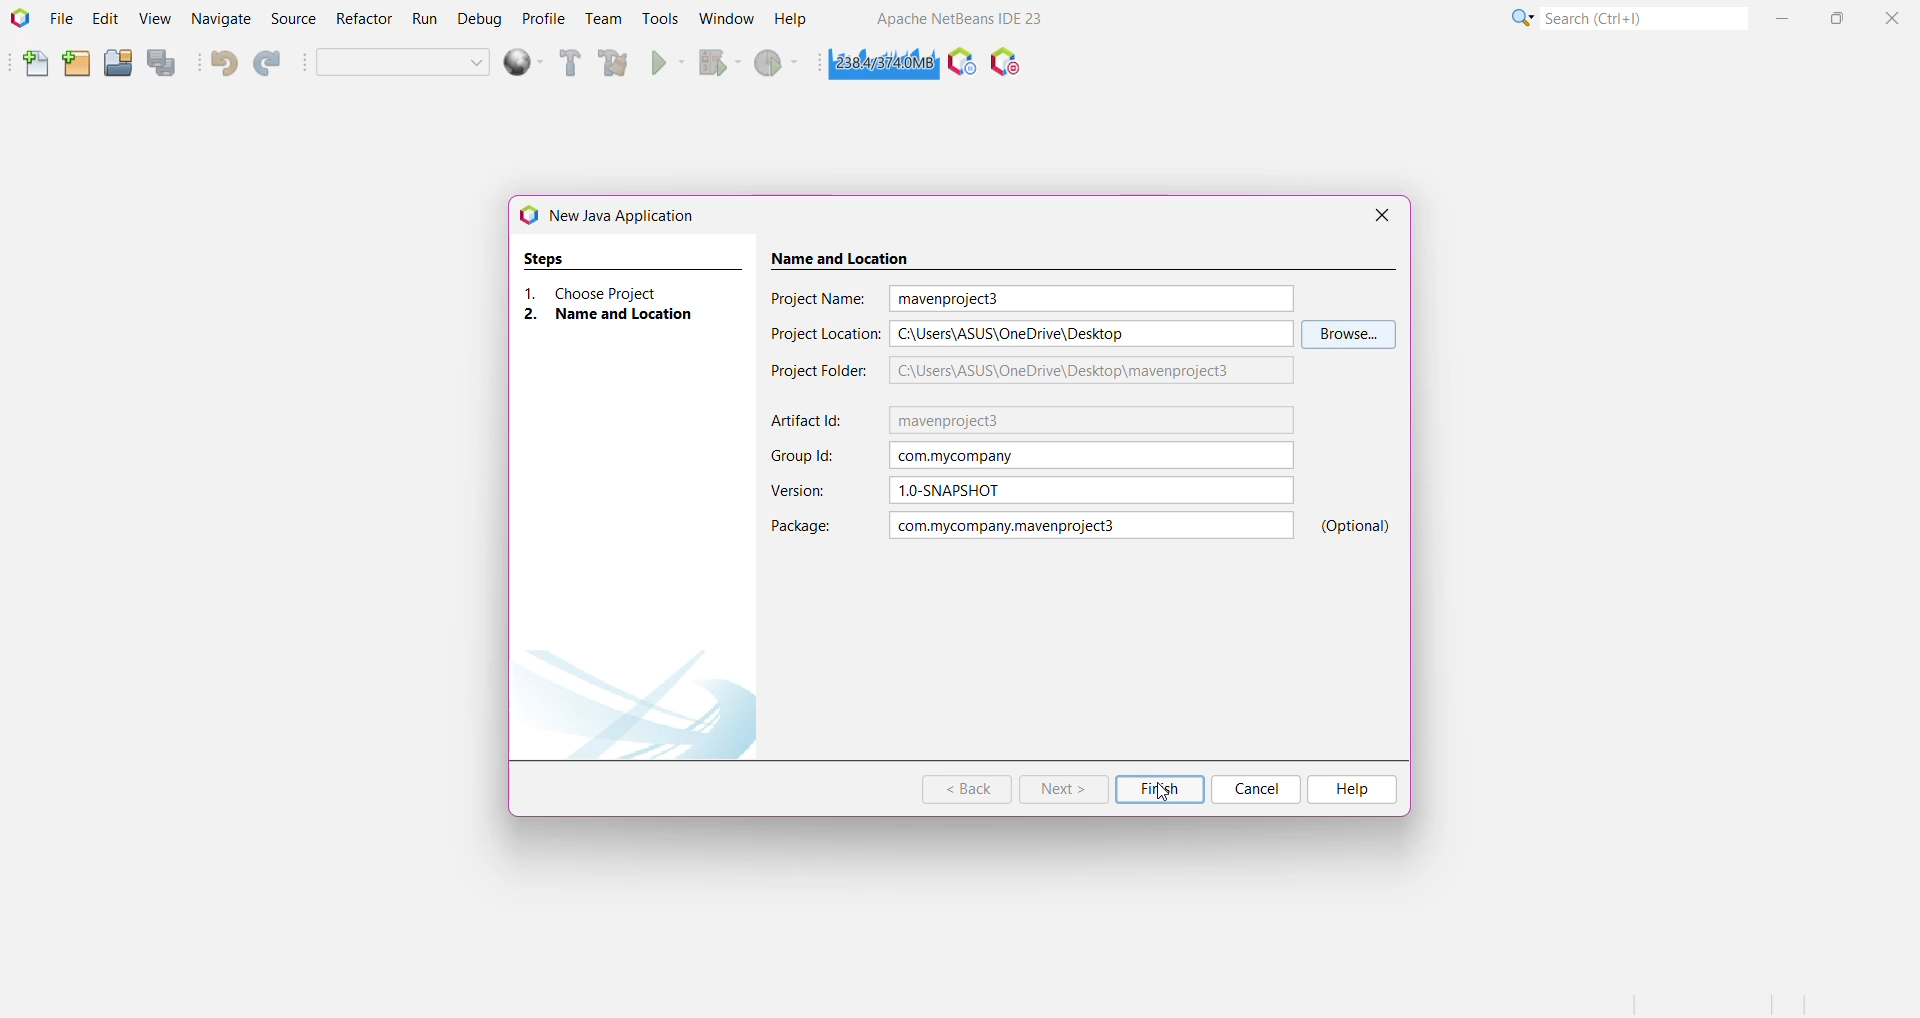 The image size is (1920, 1018). Describe the element at coordinates (1645, 21) in the screenshot. I see `Search` at that location.